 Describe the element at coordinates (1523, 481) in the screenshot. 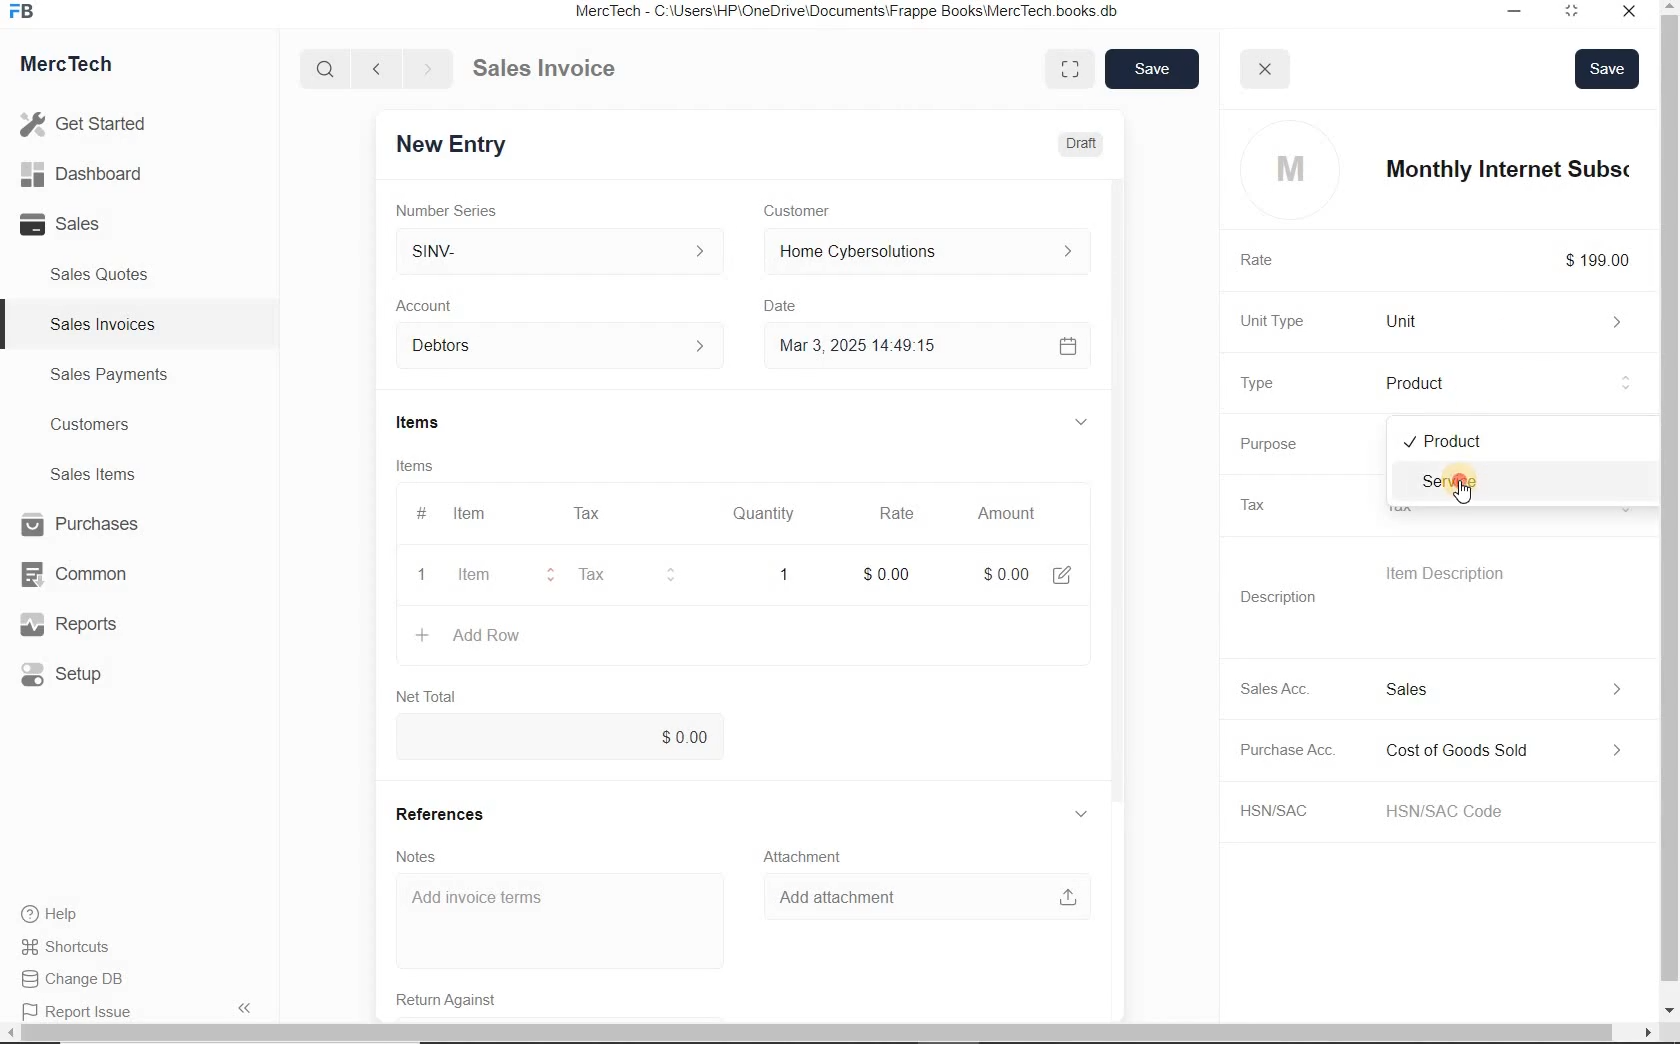

I see `service` at that location.